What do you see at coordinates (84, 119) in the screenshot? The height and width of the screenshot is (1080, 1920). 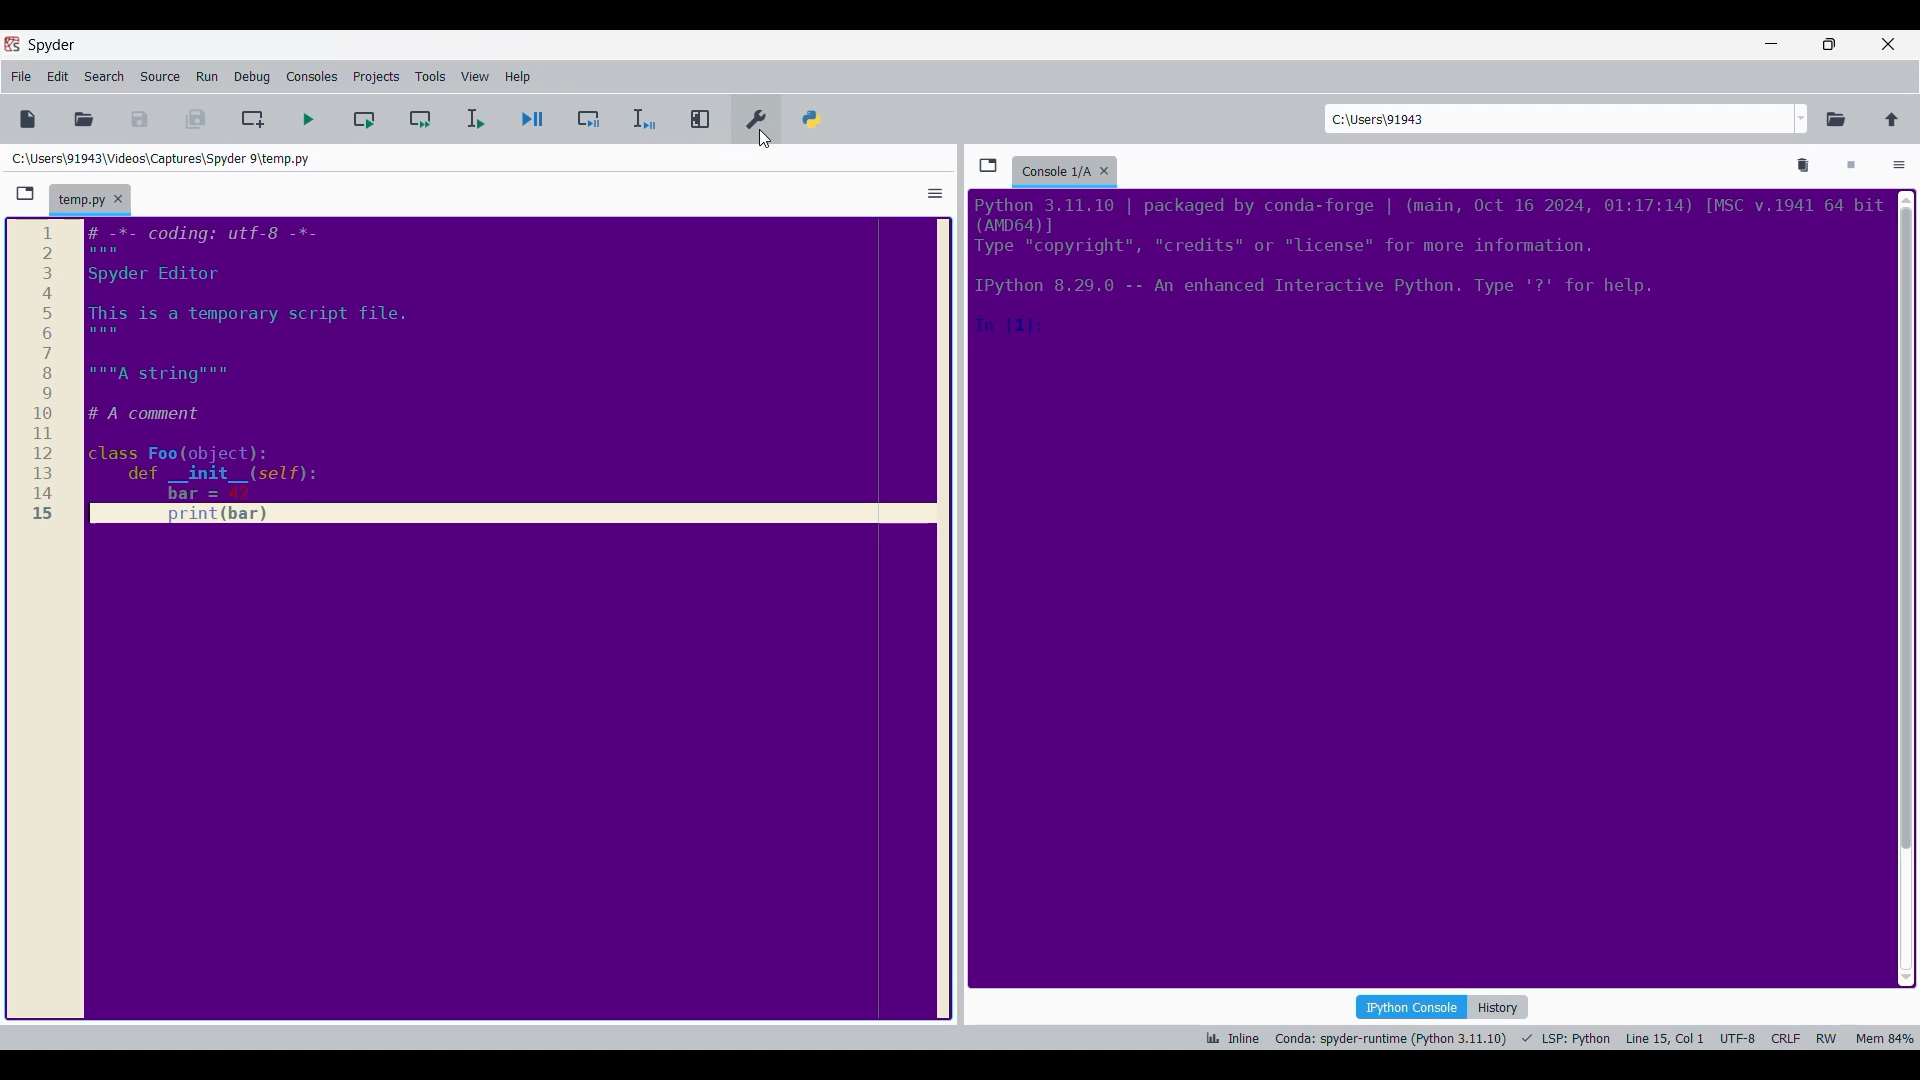 I see `Open` at bounding box center [84, 119].